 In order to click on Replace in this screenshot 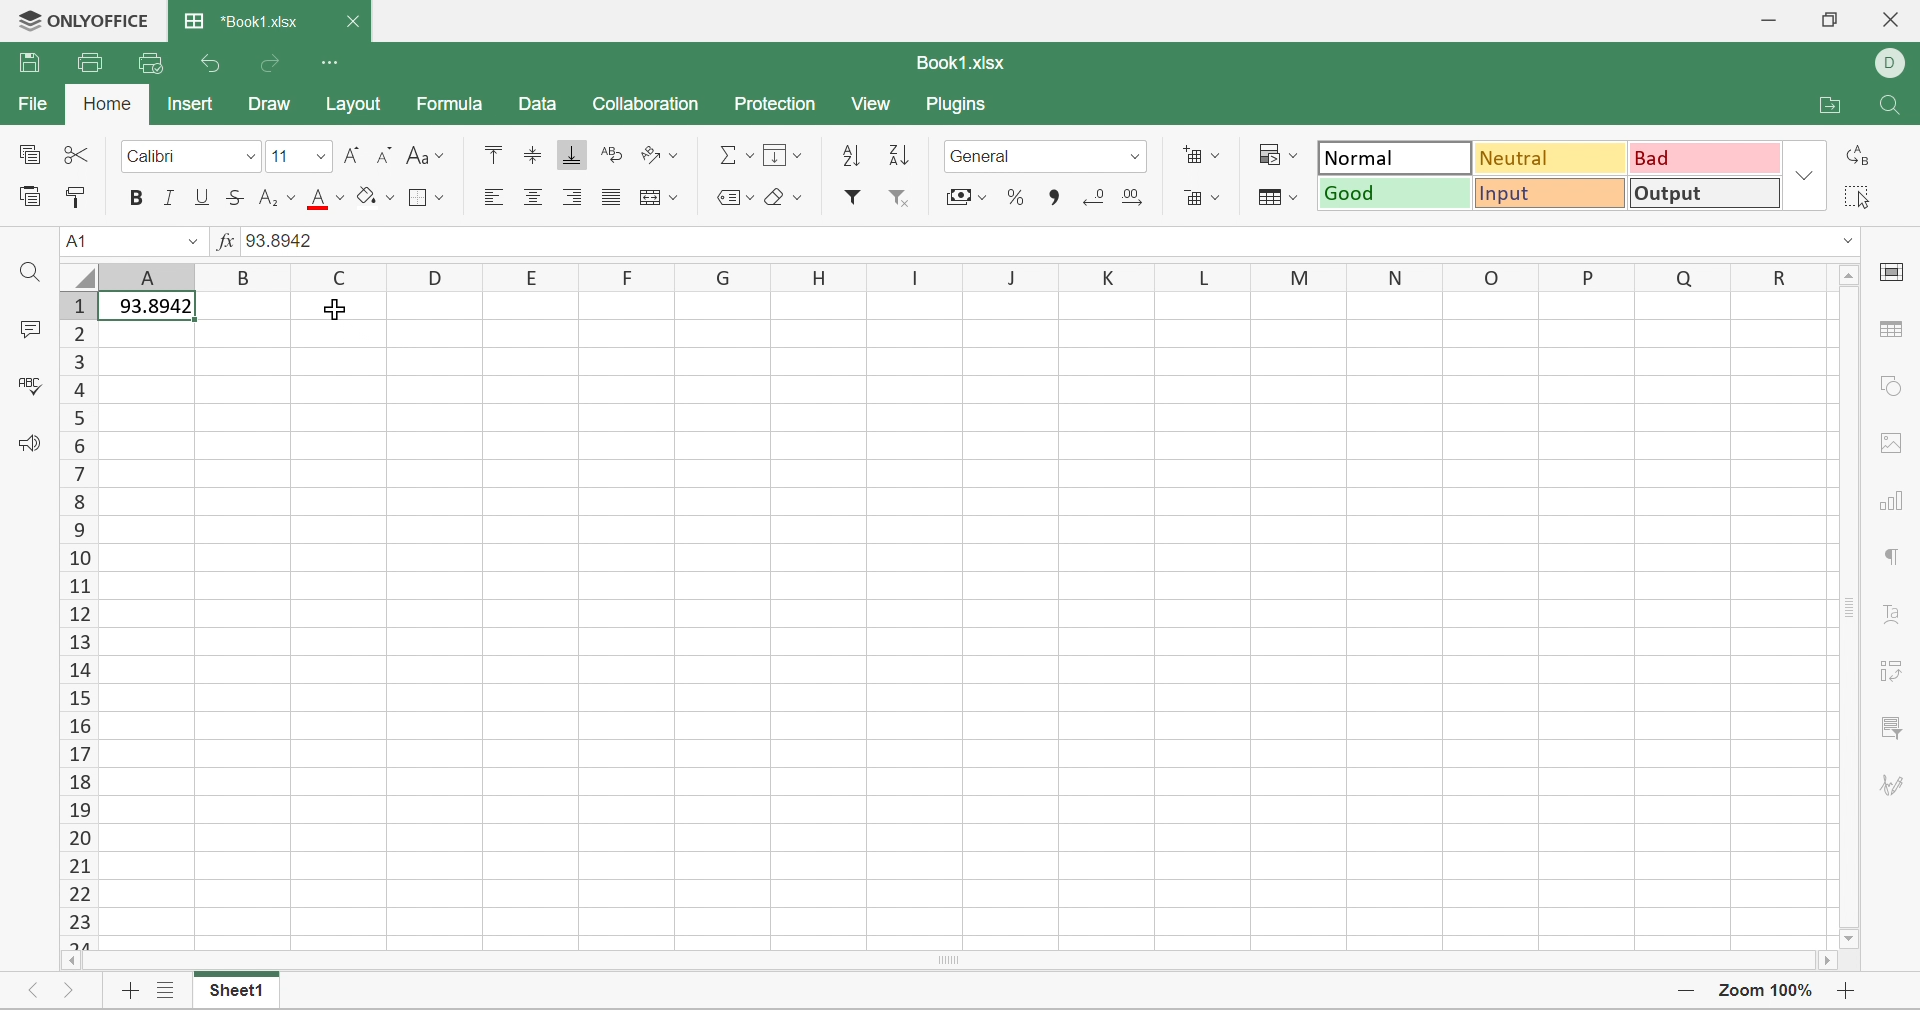, I will do `click(1857, 157)`.